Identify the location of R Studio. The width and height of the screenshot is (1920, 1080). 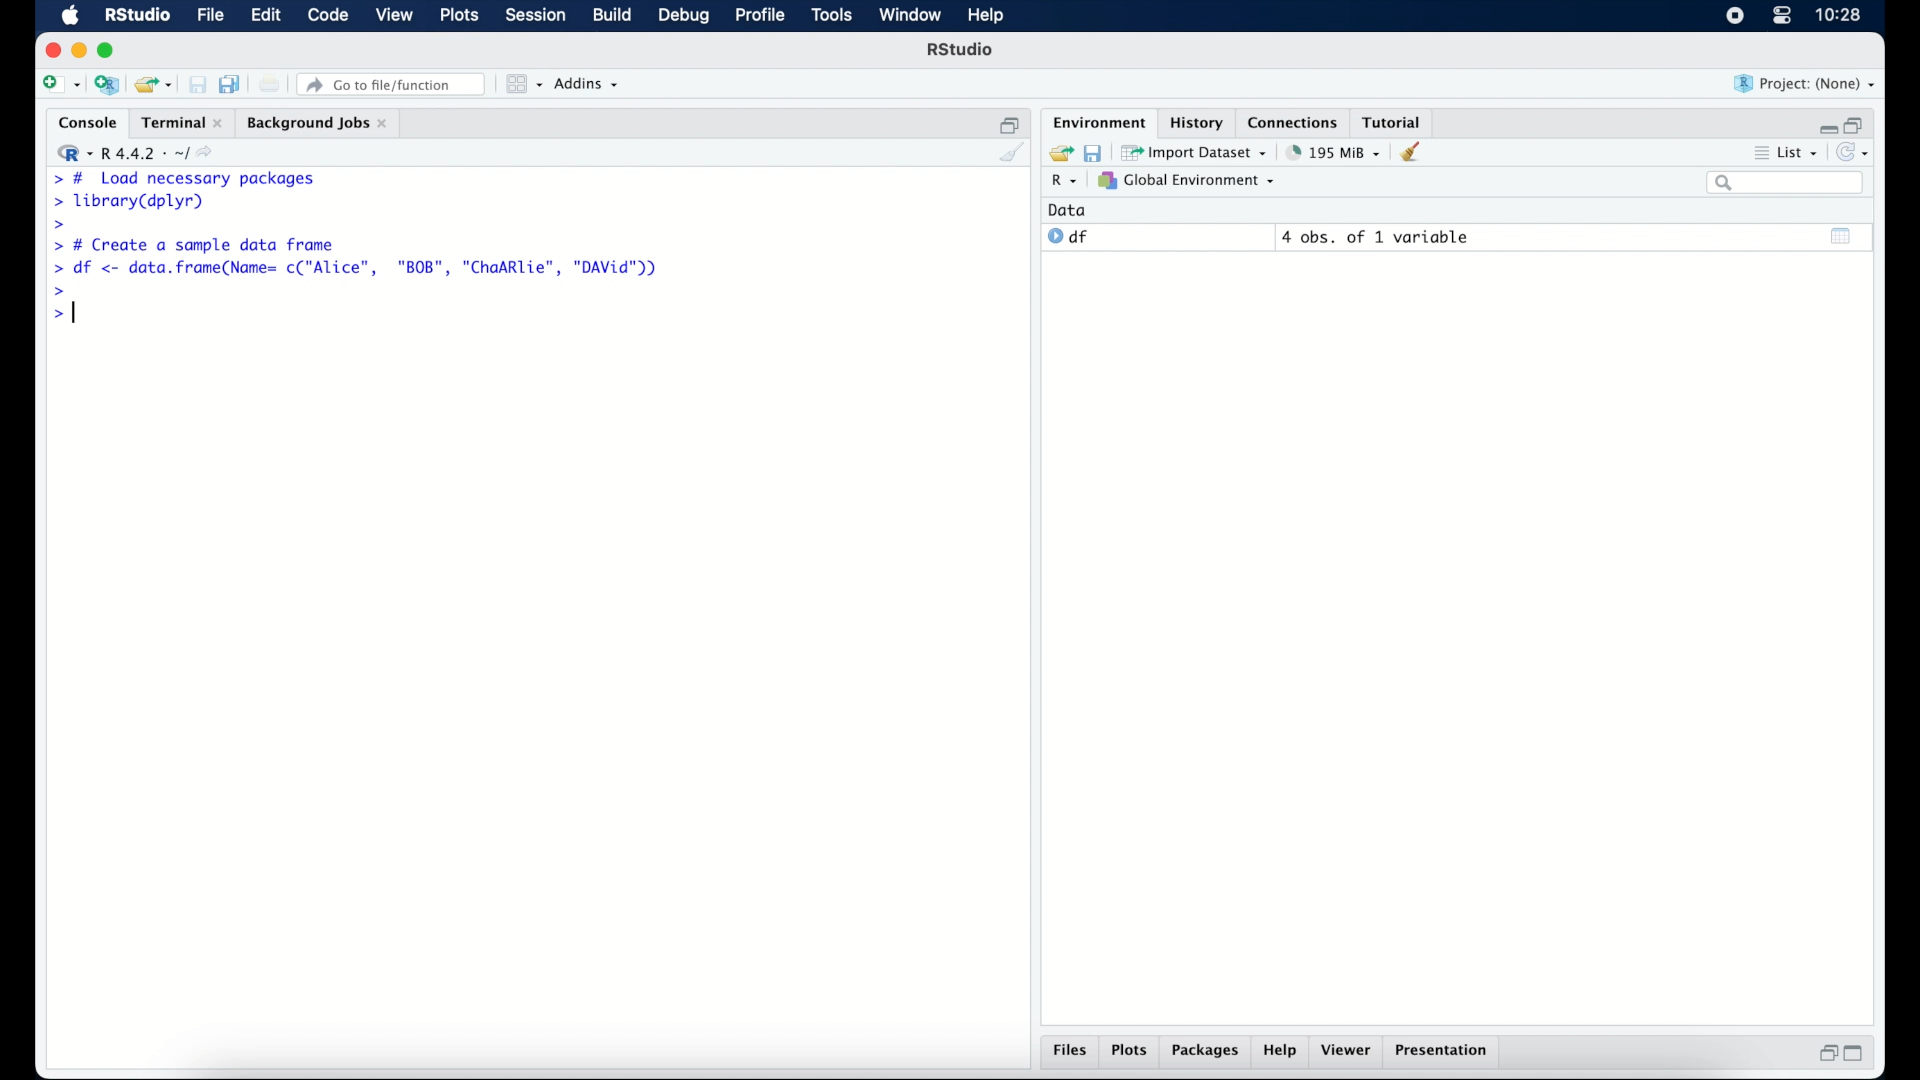
(962, 52).